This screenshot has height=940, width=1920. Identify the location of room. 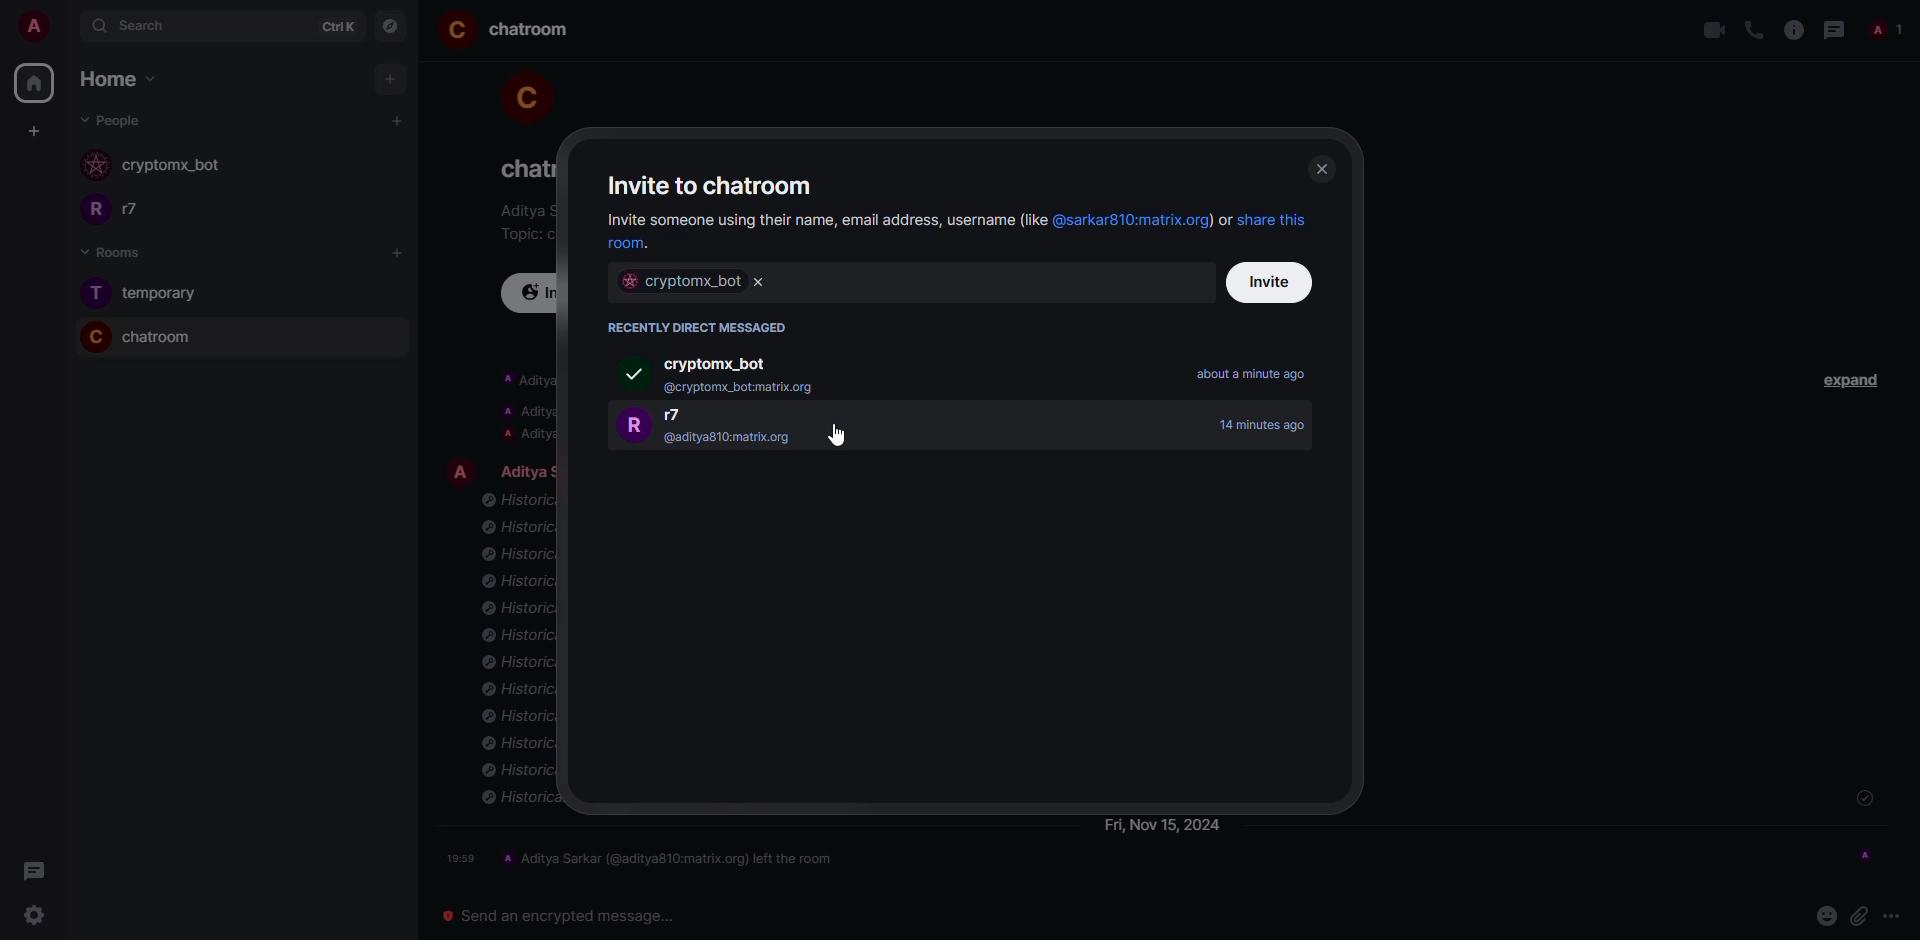
(532, 31).